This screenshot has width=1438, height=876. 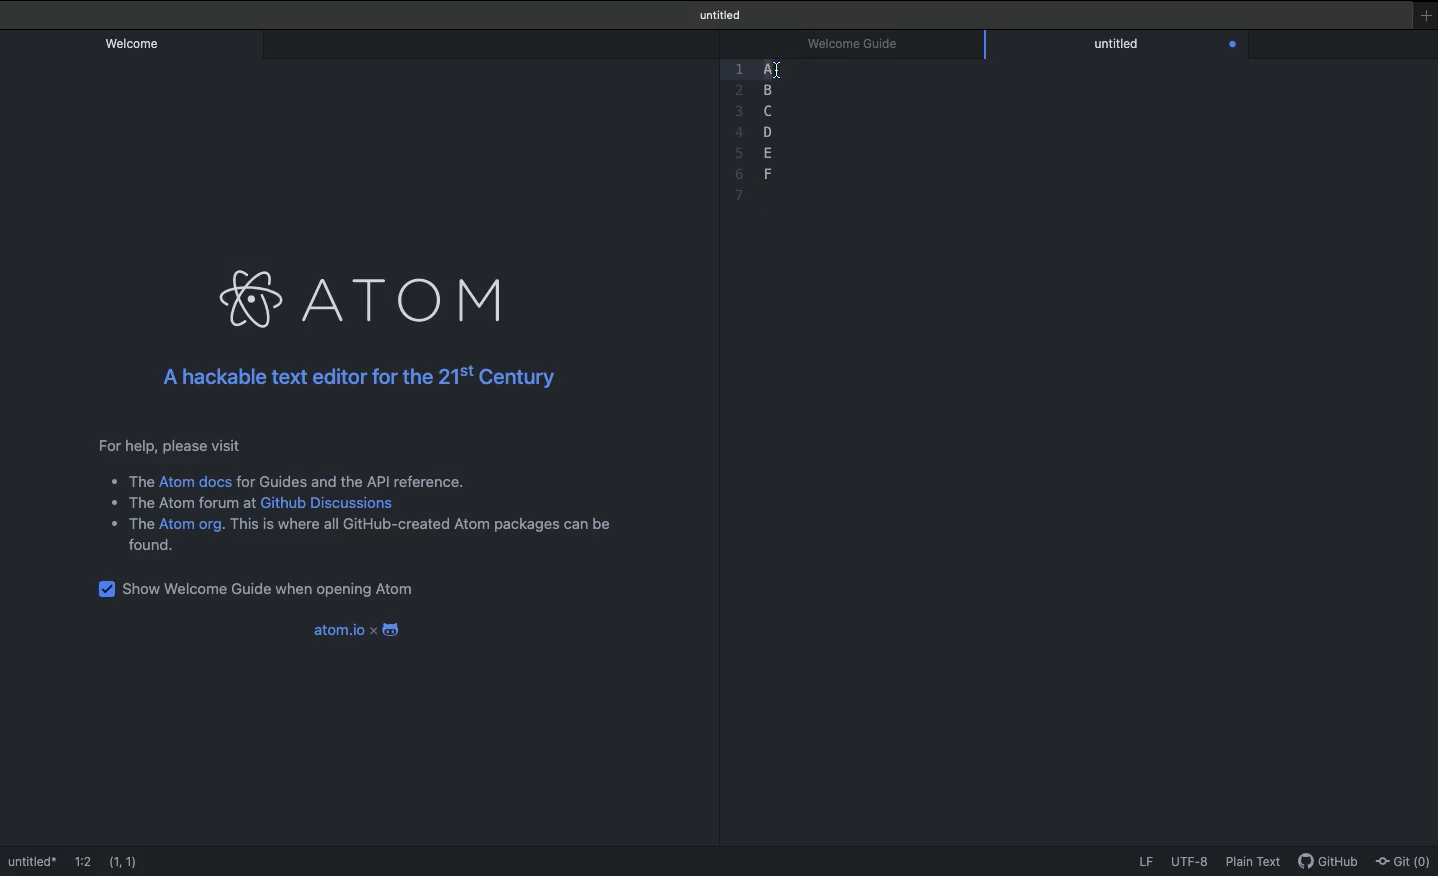 I want to click on Atom, so click(x=370, y=292).